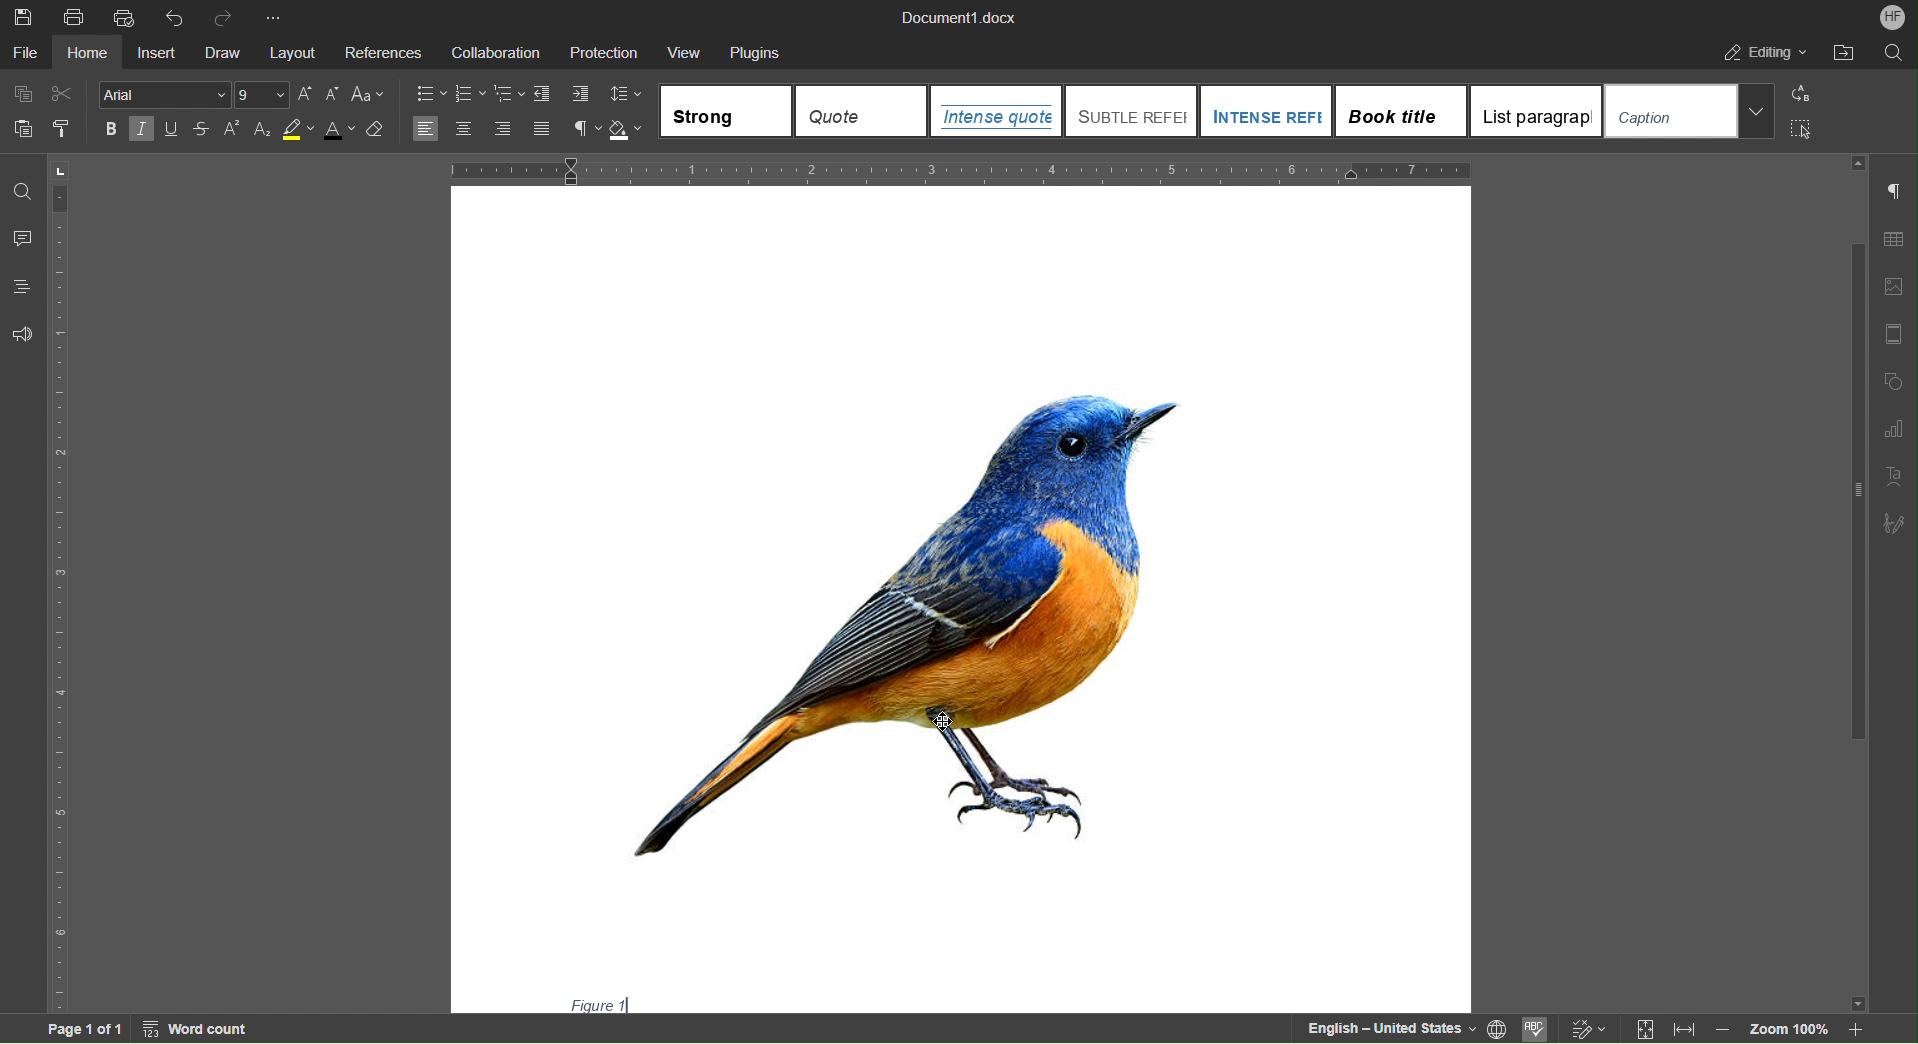  What do you see at coordinates (1894, 525) in the screenshot?
I see `Signature` at bounding box center [1894, 525].